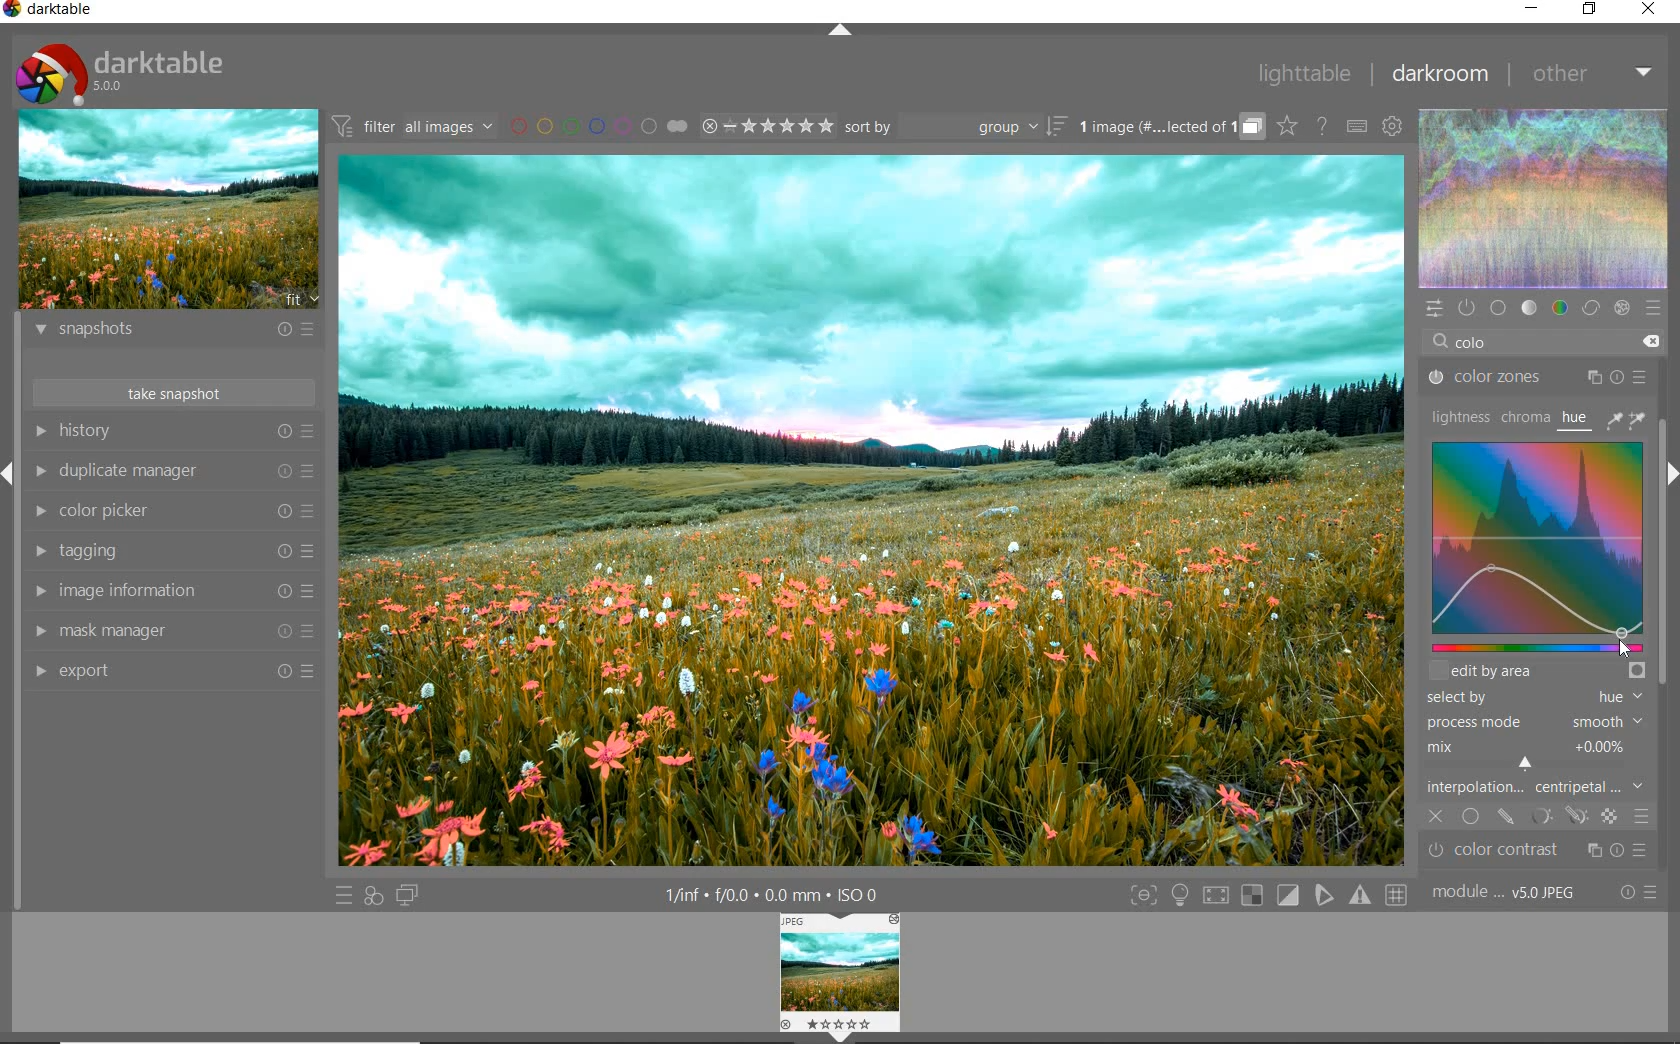  I want to click on Expand / Collapse, so click(10, 472).